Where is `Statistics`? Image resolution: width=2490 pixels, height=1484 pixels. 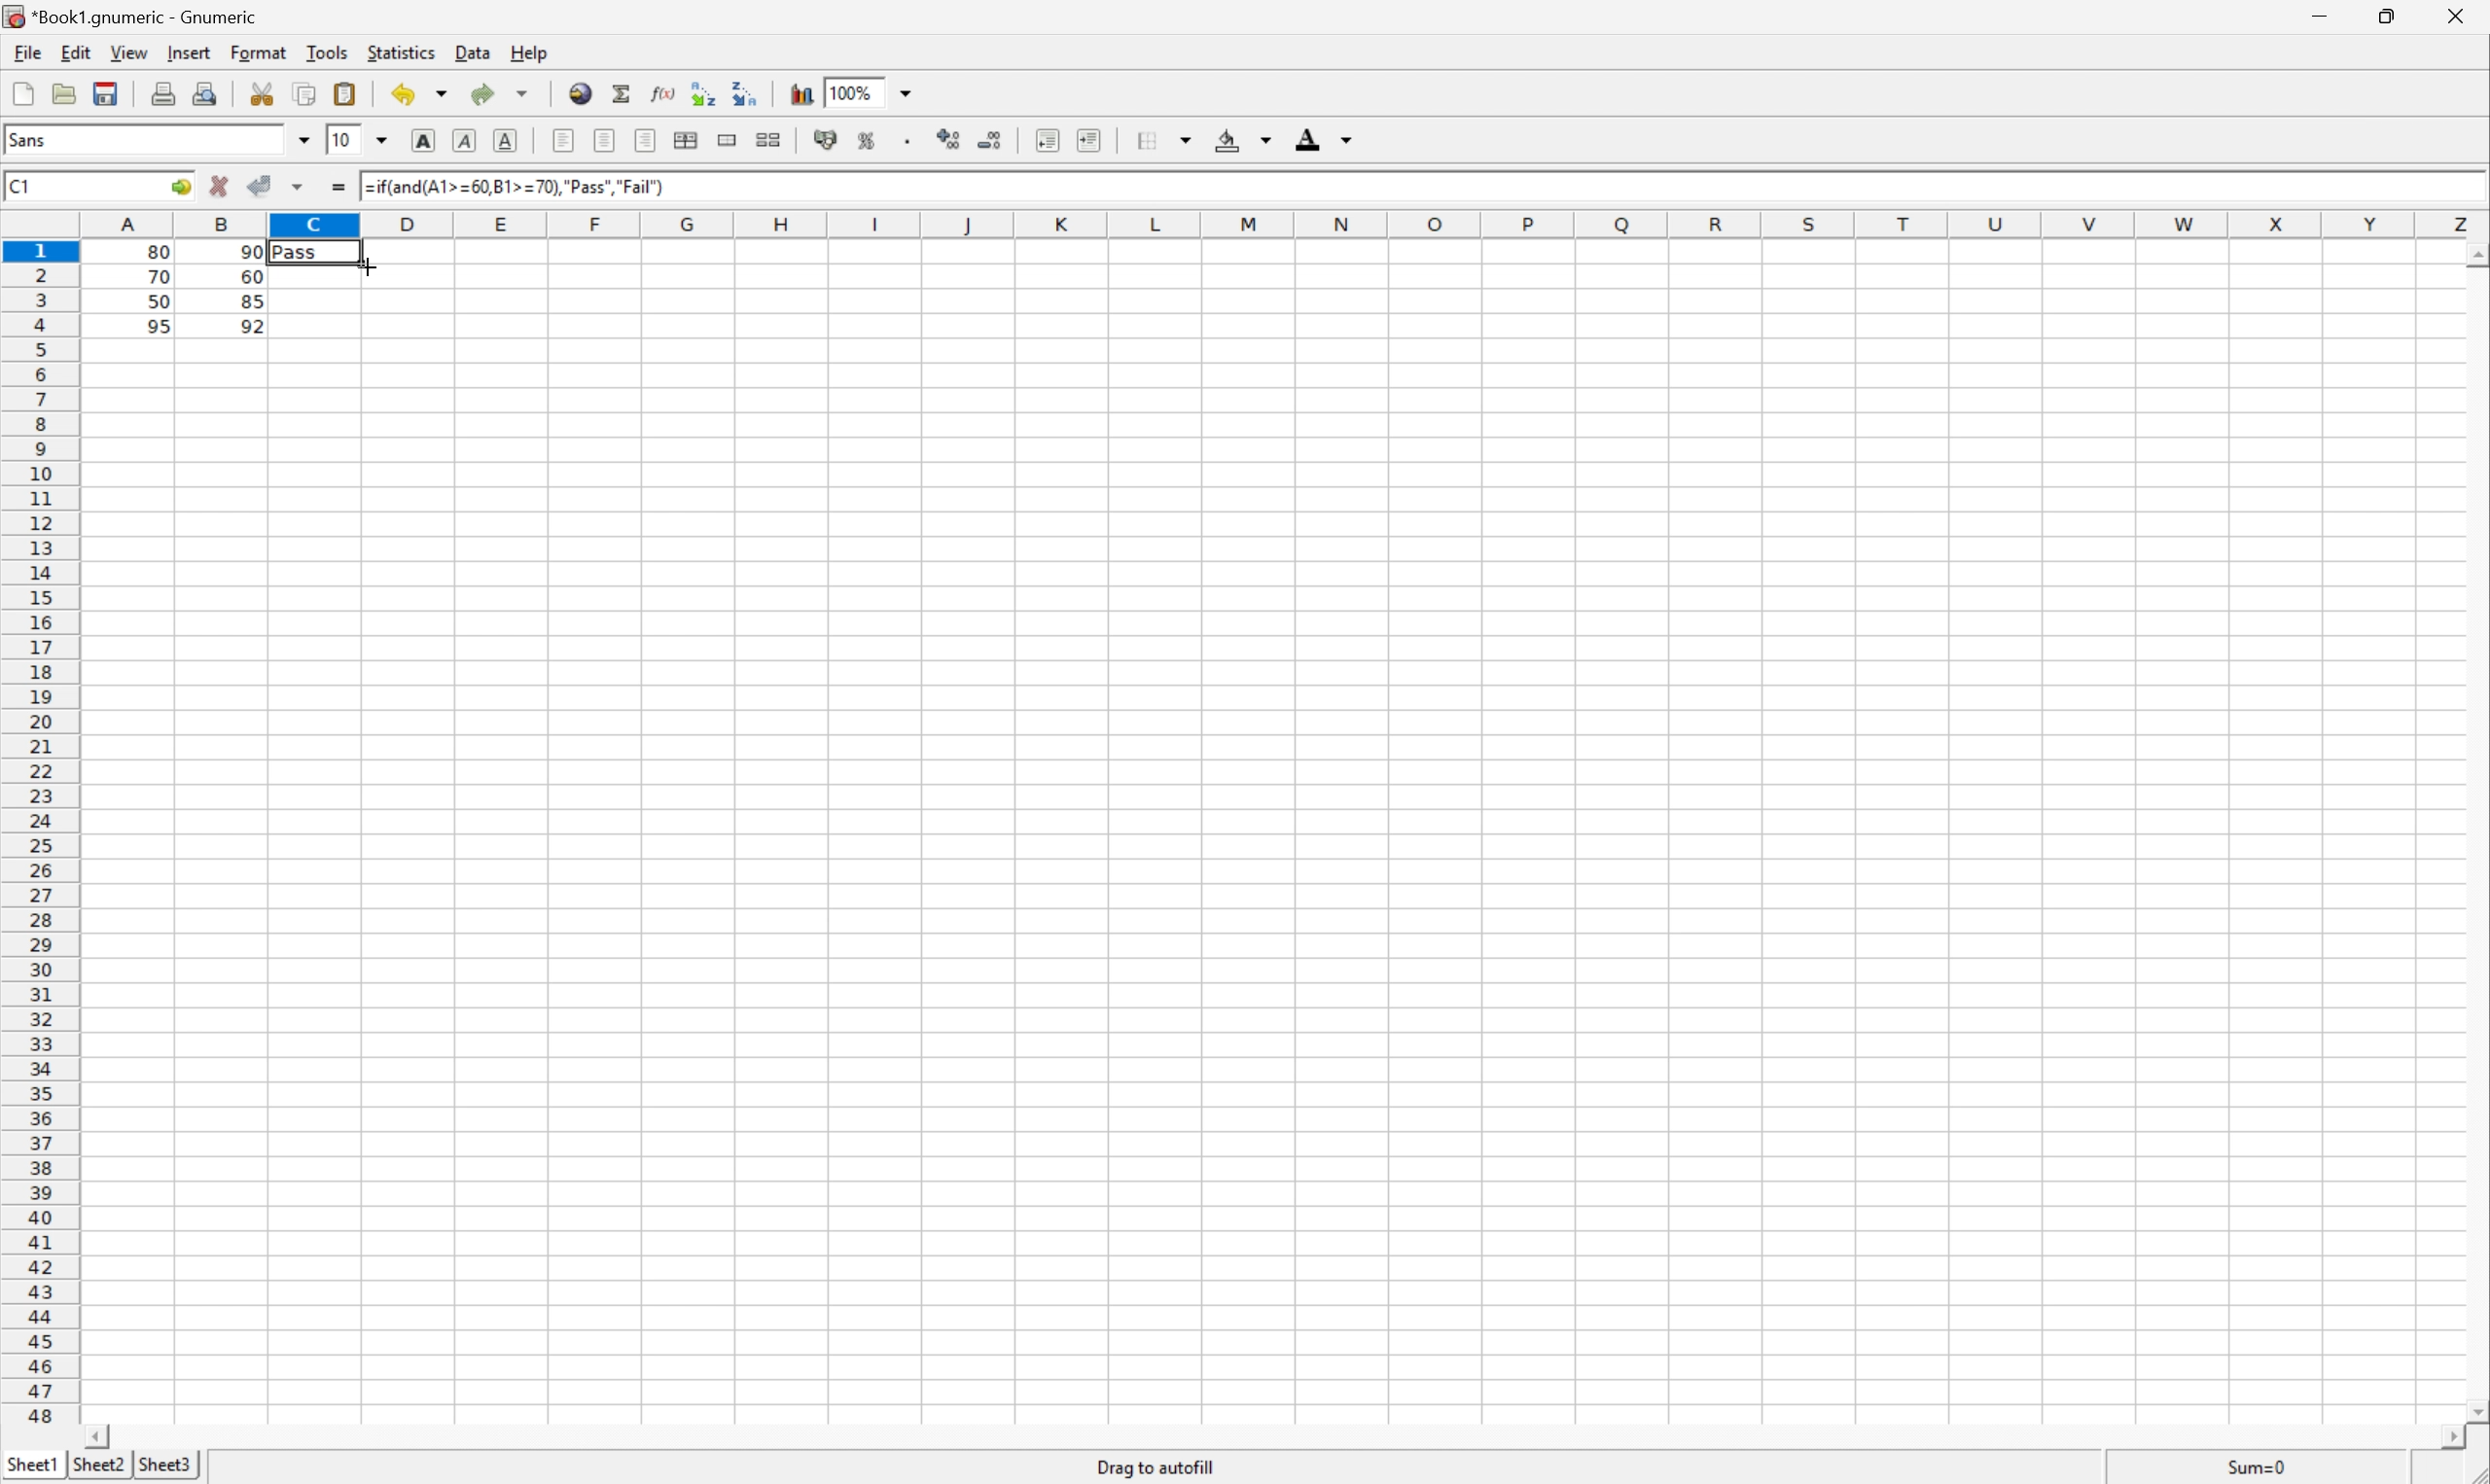 Statistics is located at coordinates (404, 54).